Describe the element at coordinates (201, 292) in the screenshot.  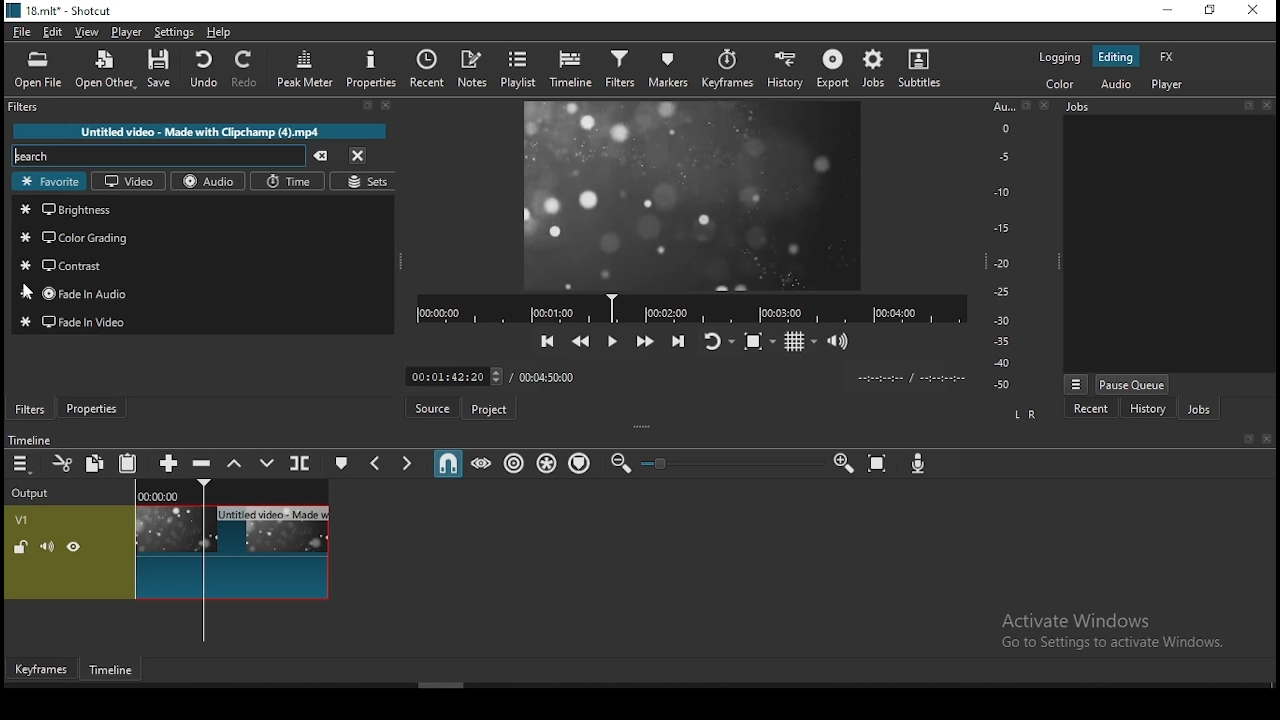
I see `` at that location.